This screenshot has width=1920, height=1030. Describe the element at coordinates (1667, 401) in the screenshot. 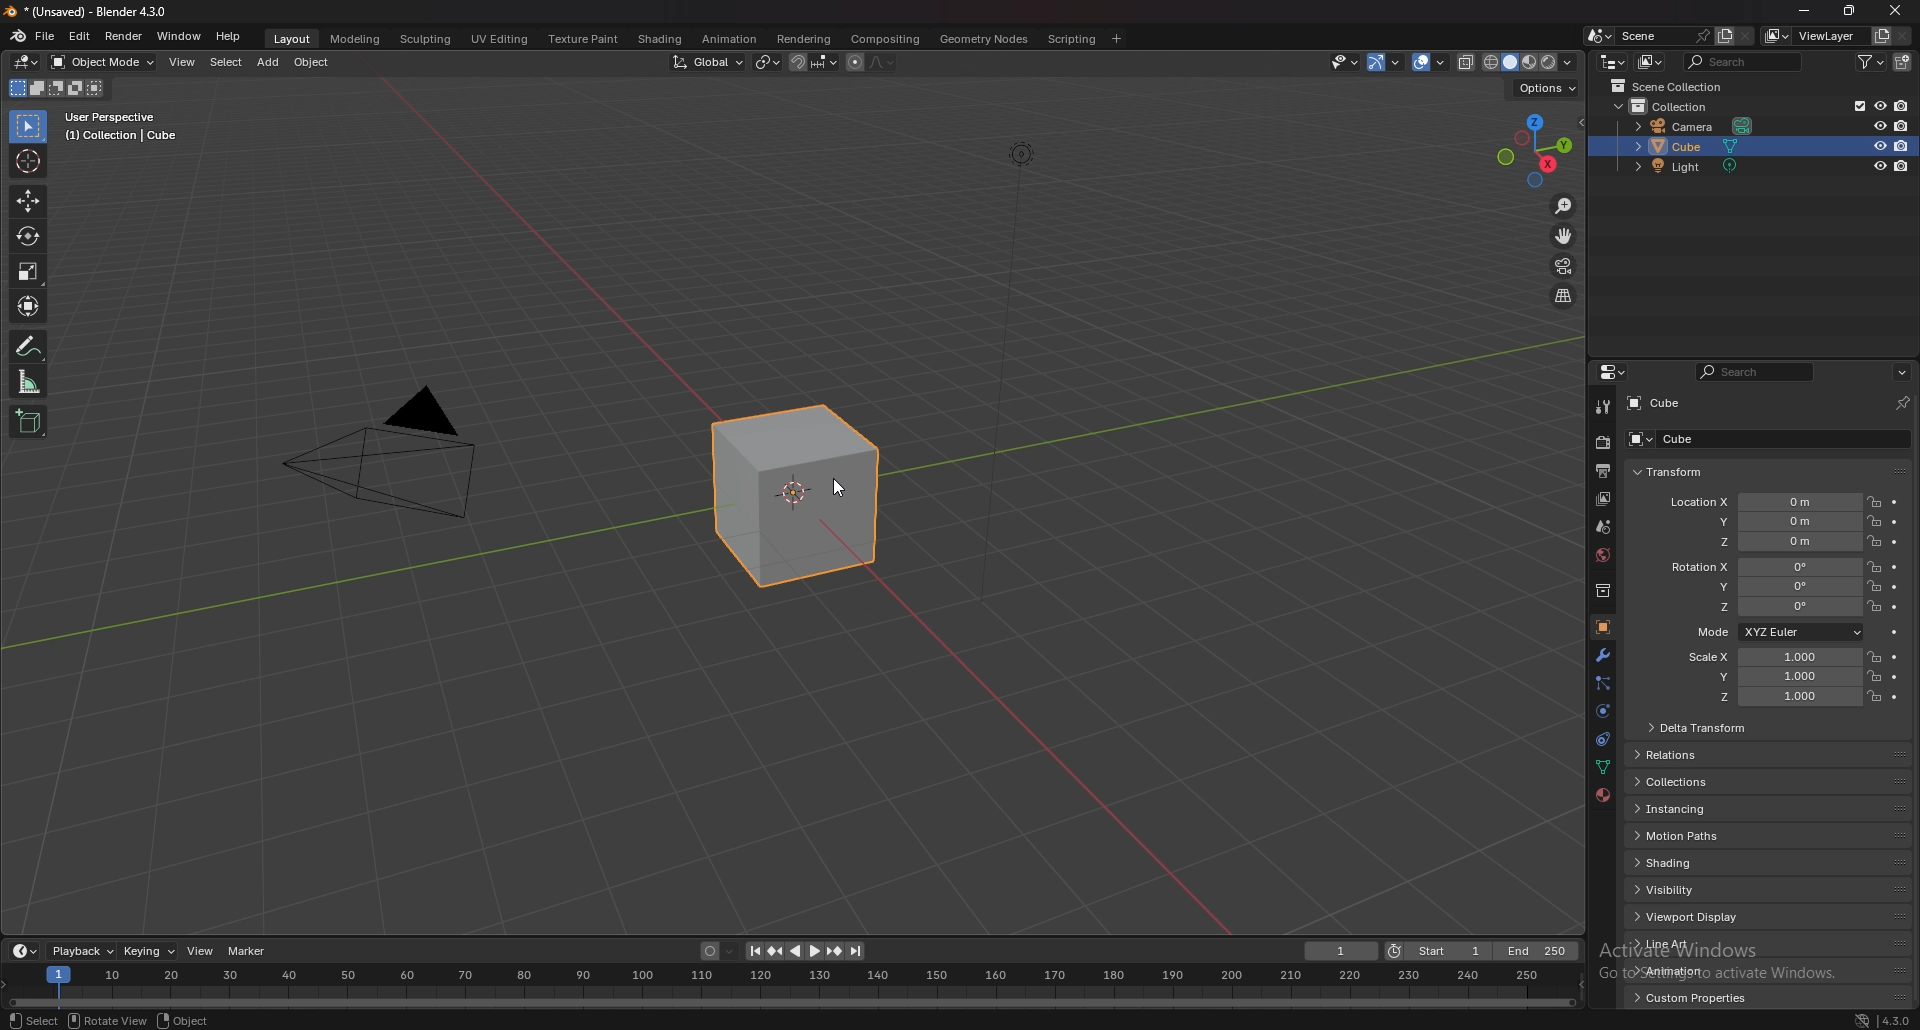

I see `cube` at that location.